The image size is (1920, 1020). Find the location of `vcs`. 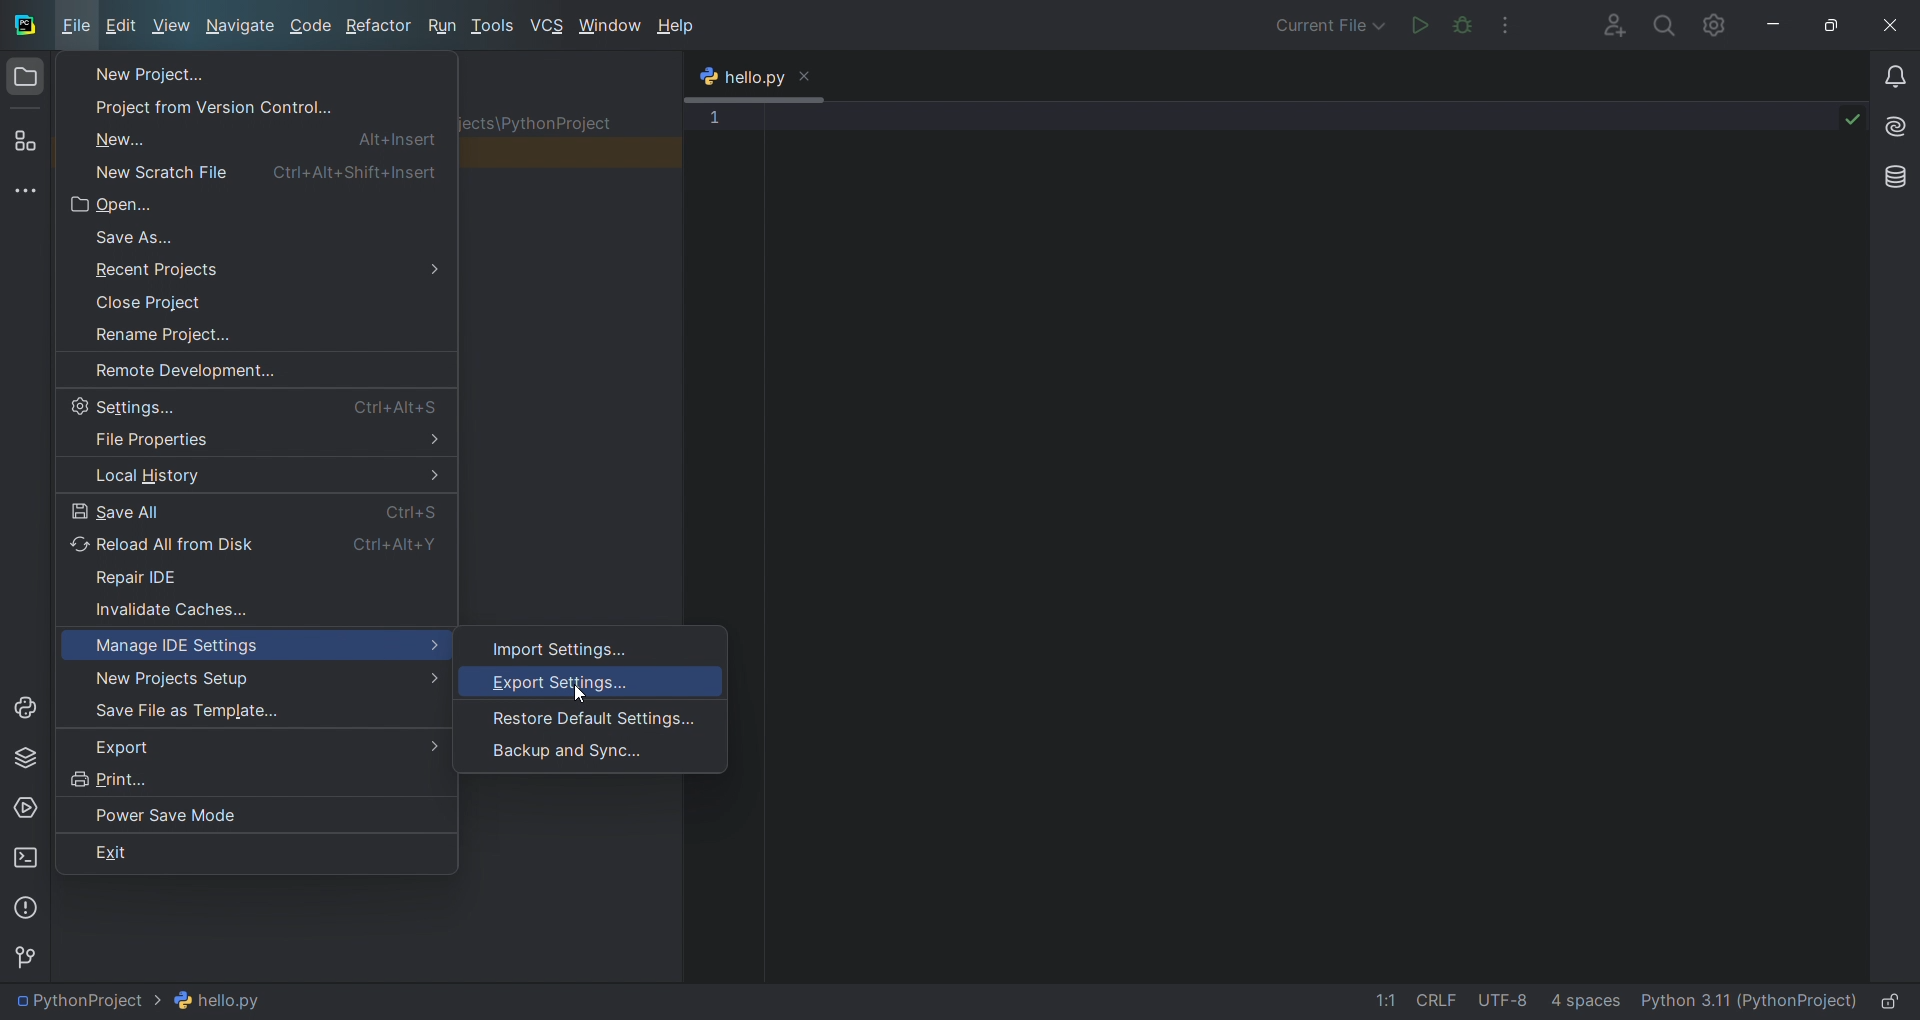

vcs is located at coordinates (548, 26).